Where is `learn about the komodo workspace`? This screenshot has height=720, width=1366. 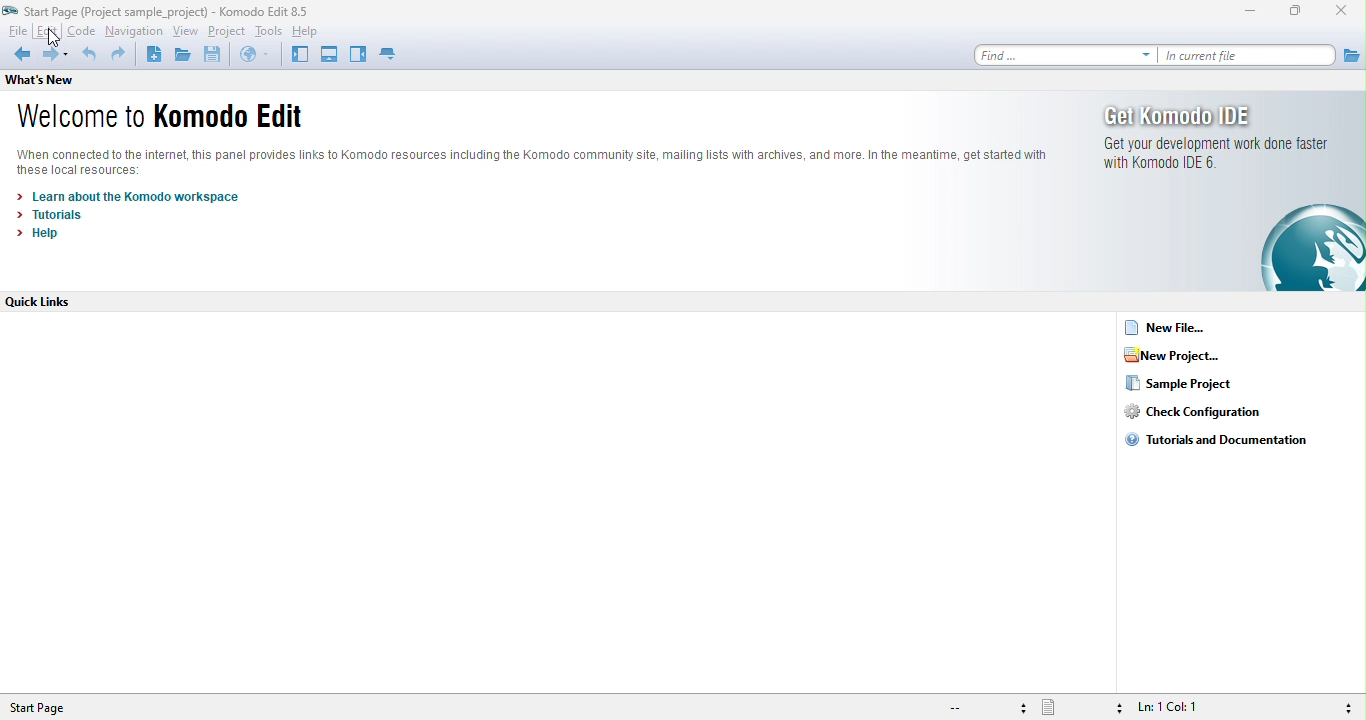
learn about the komodo workspace is located at coordinates (119, 198).